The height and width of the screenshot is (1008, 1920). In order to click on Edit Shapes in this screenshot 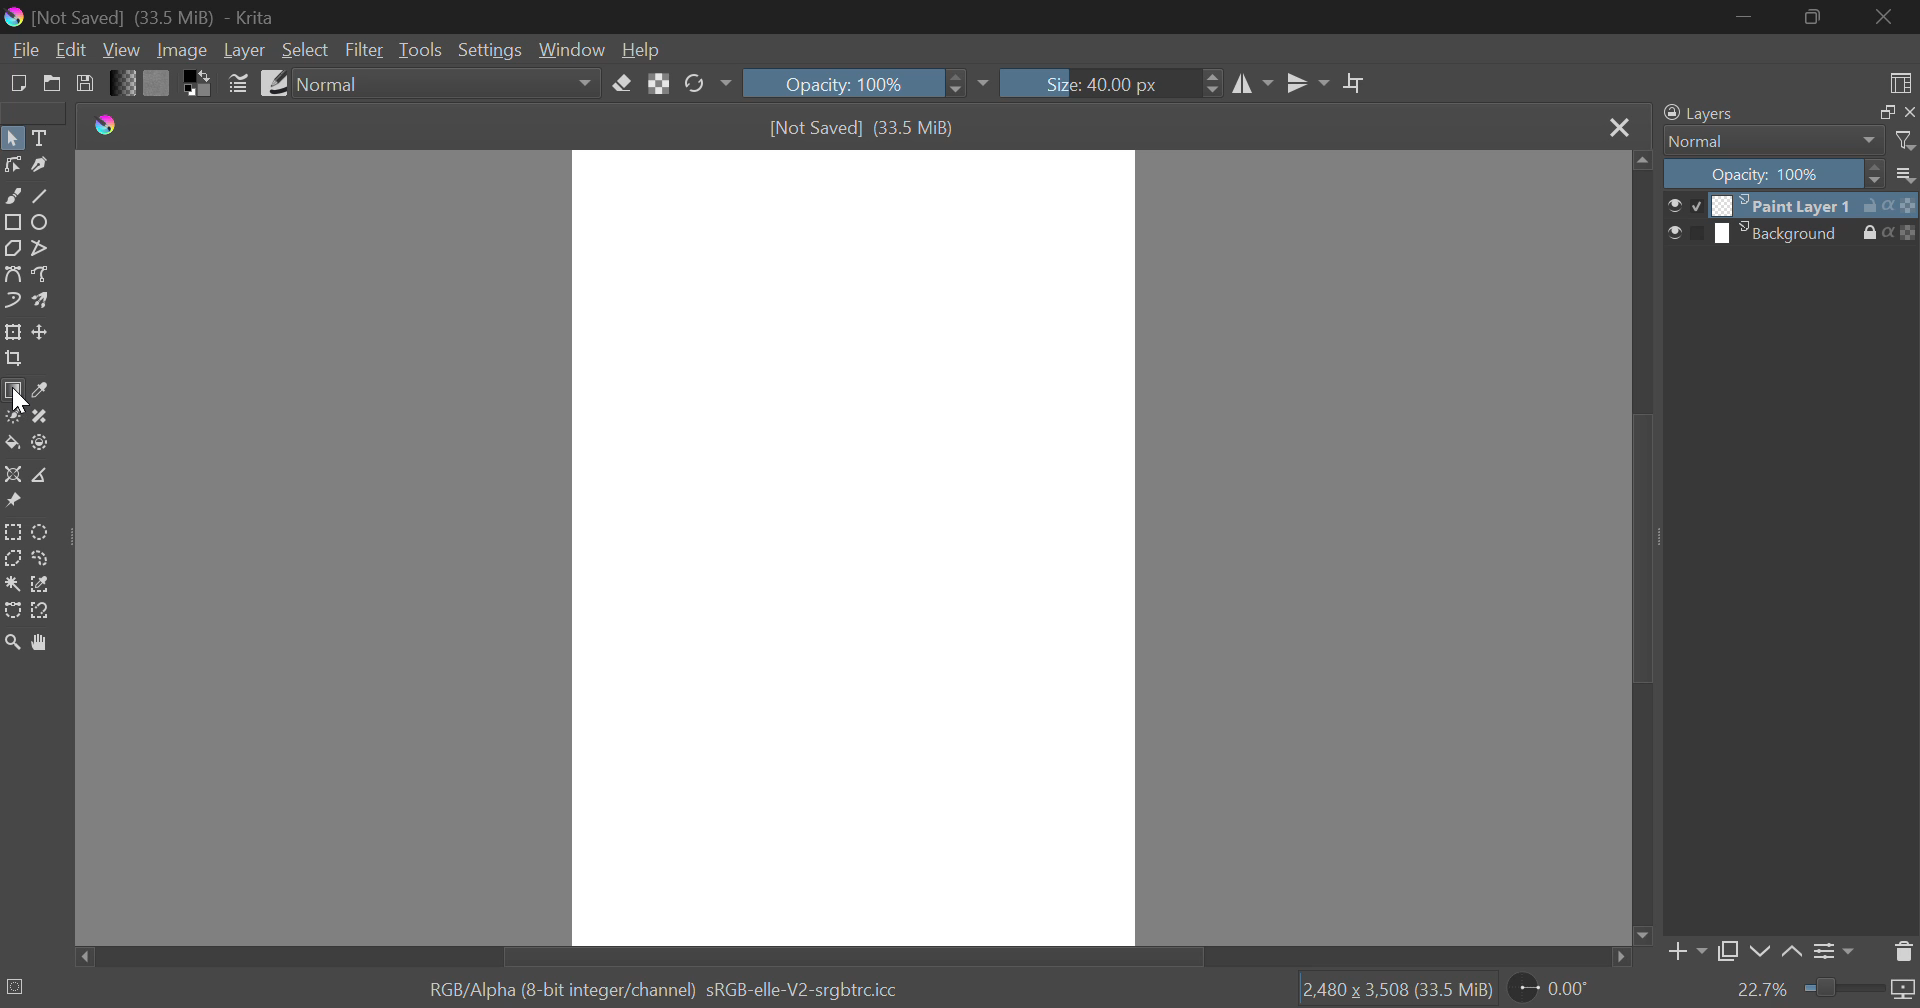, I will do `click(12, 165)`.